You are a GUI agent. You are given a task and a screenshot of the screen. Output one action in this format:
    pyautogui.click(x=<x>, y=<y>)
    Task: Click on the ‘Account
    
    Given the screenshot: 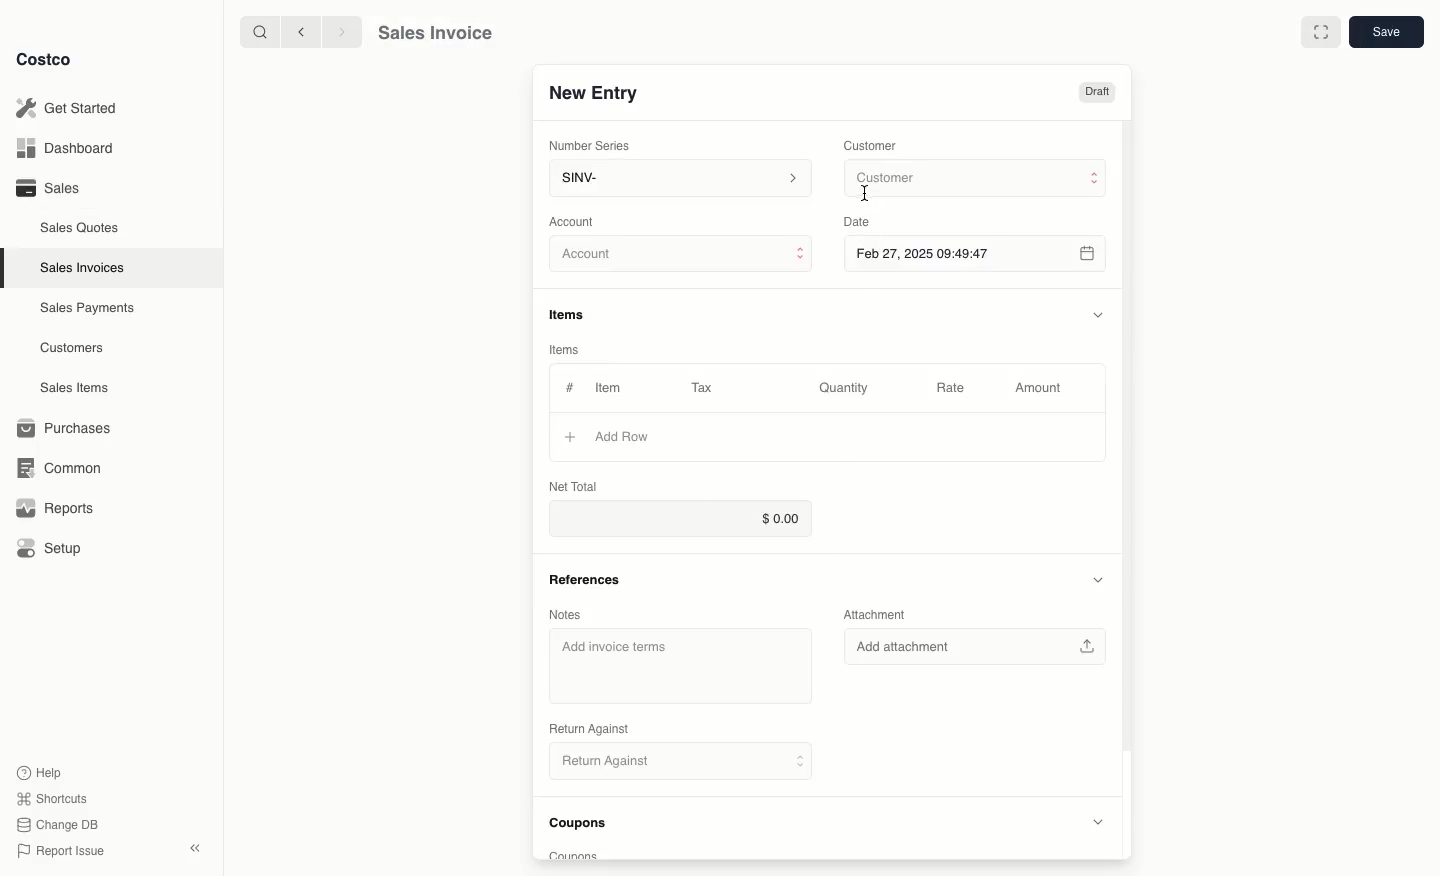 What is the action you would take?
    pyautogui.click(x=575, y=220)
    